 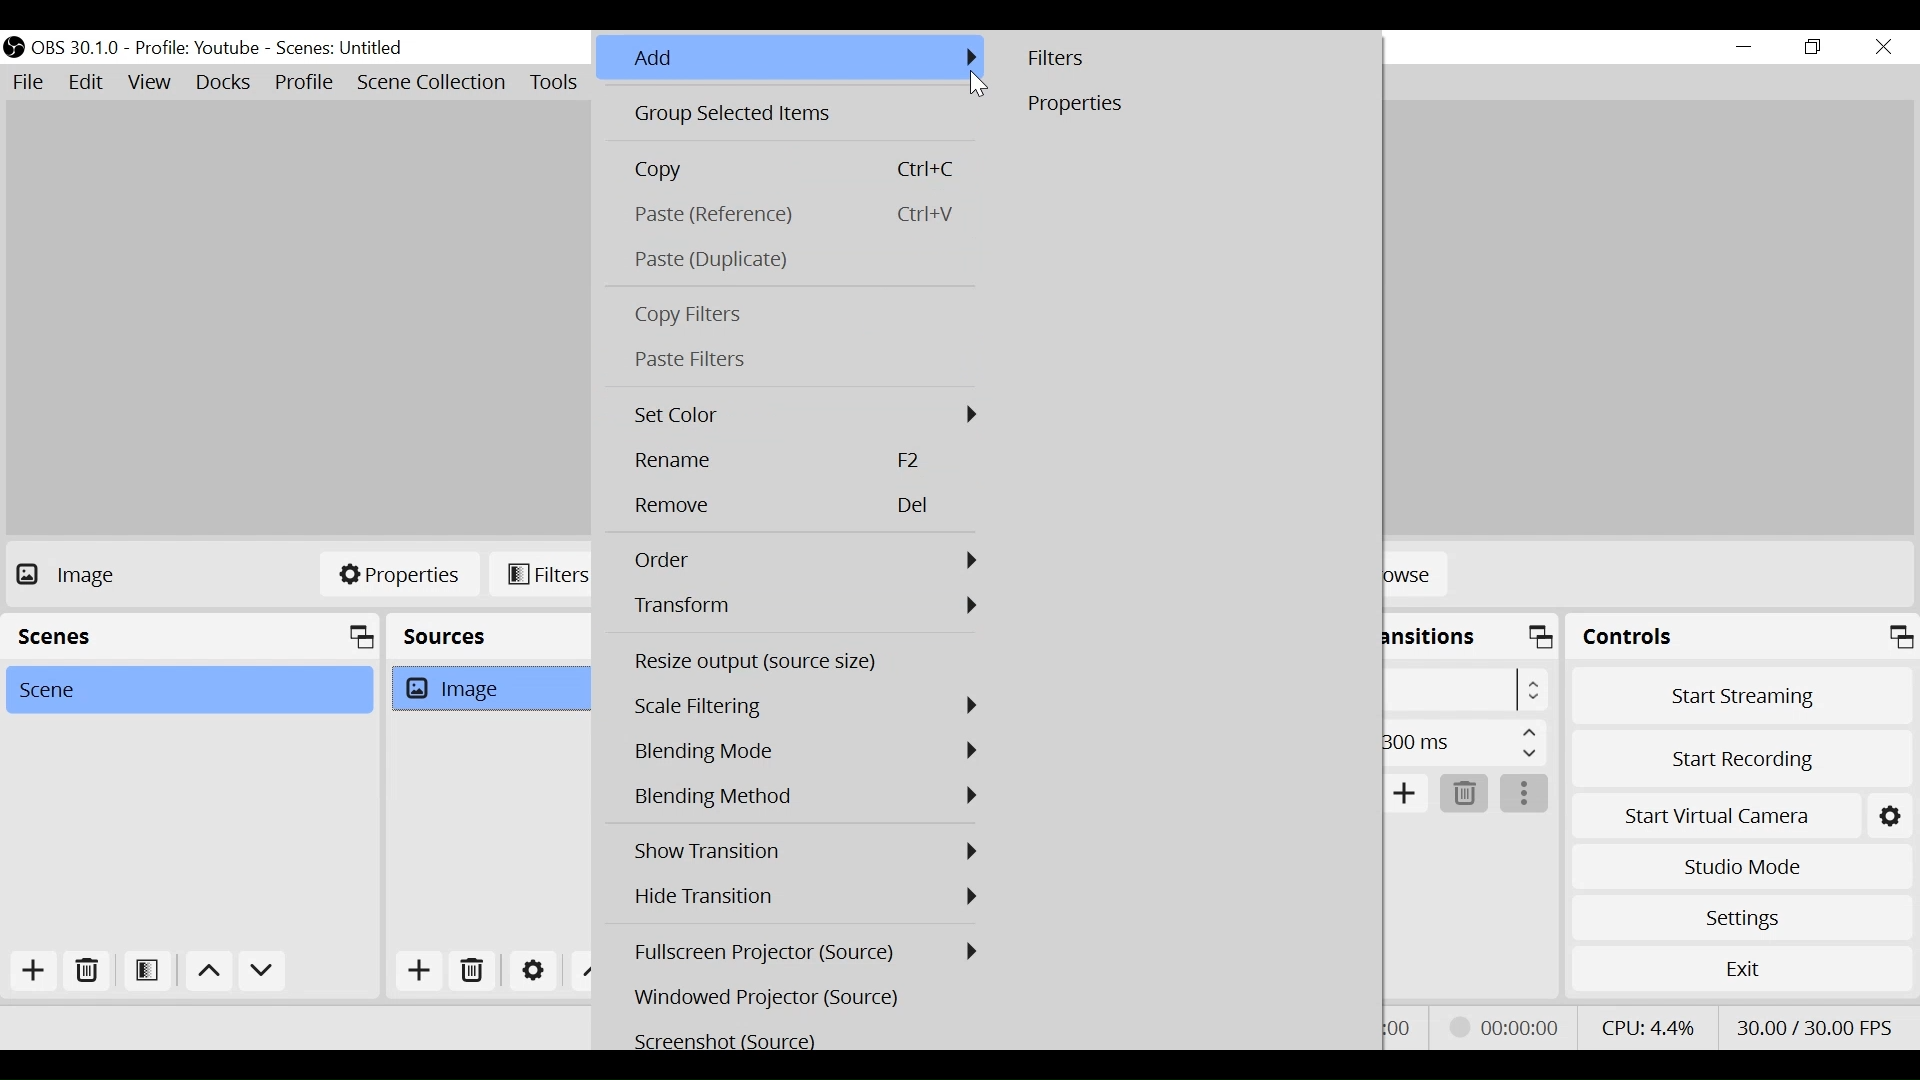 I want to click on Scene Transition, so click(x=1473, y=635).